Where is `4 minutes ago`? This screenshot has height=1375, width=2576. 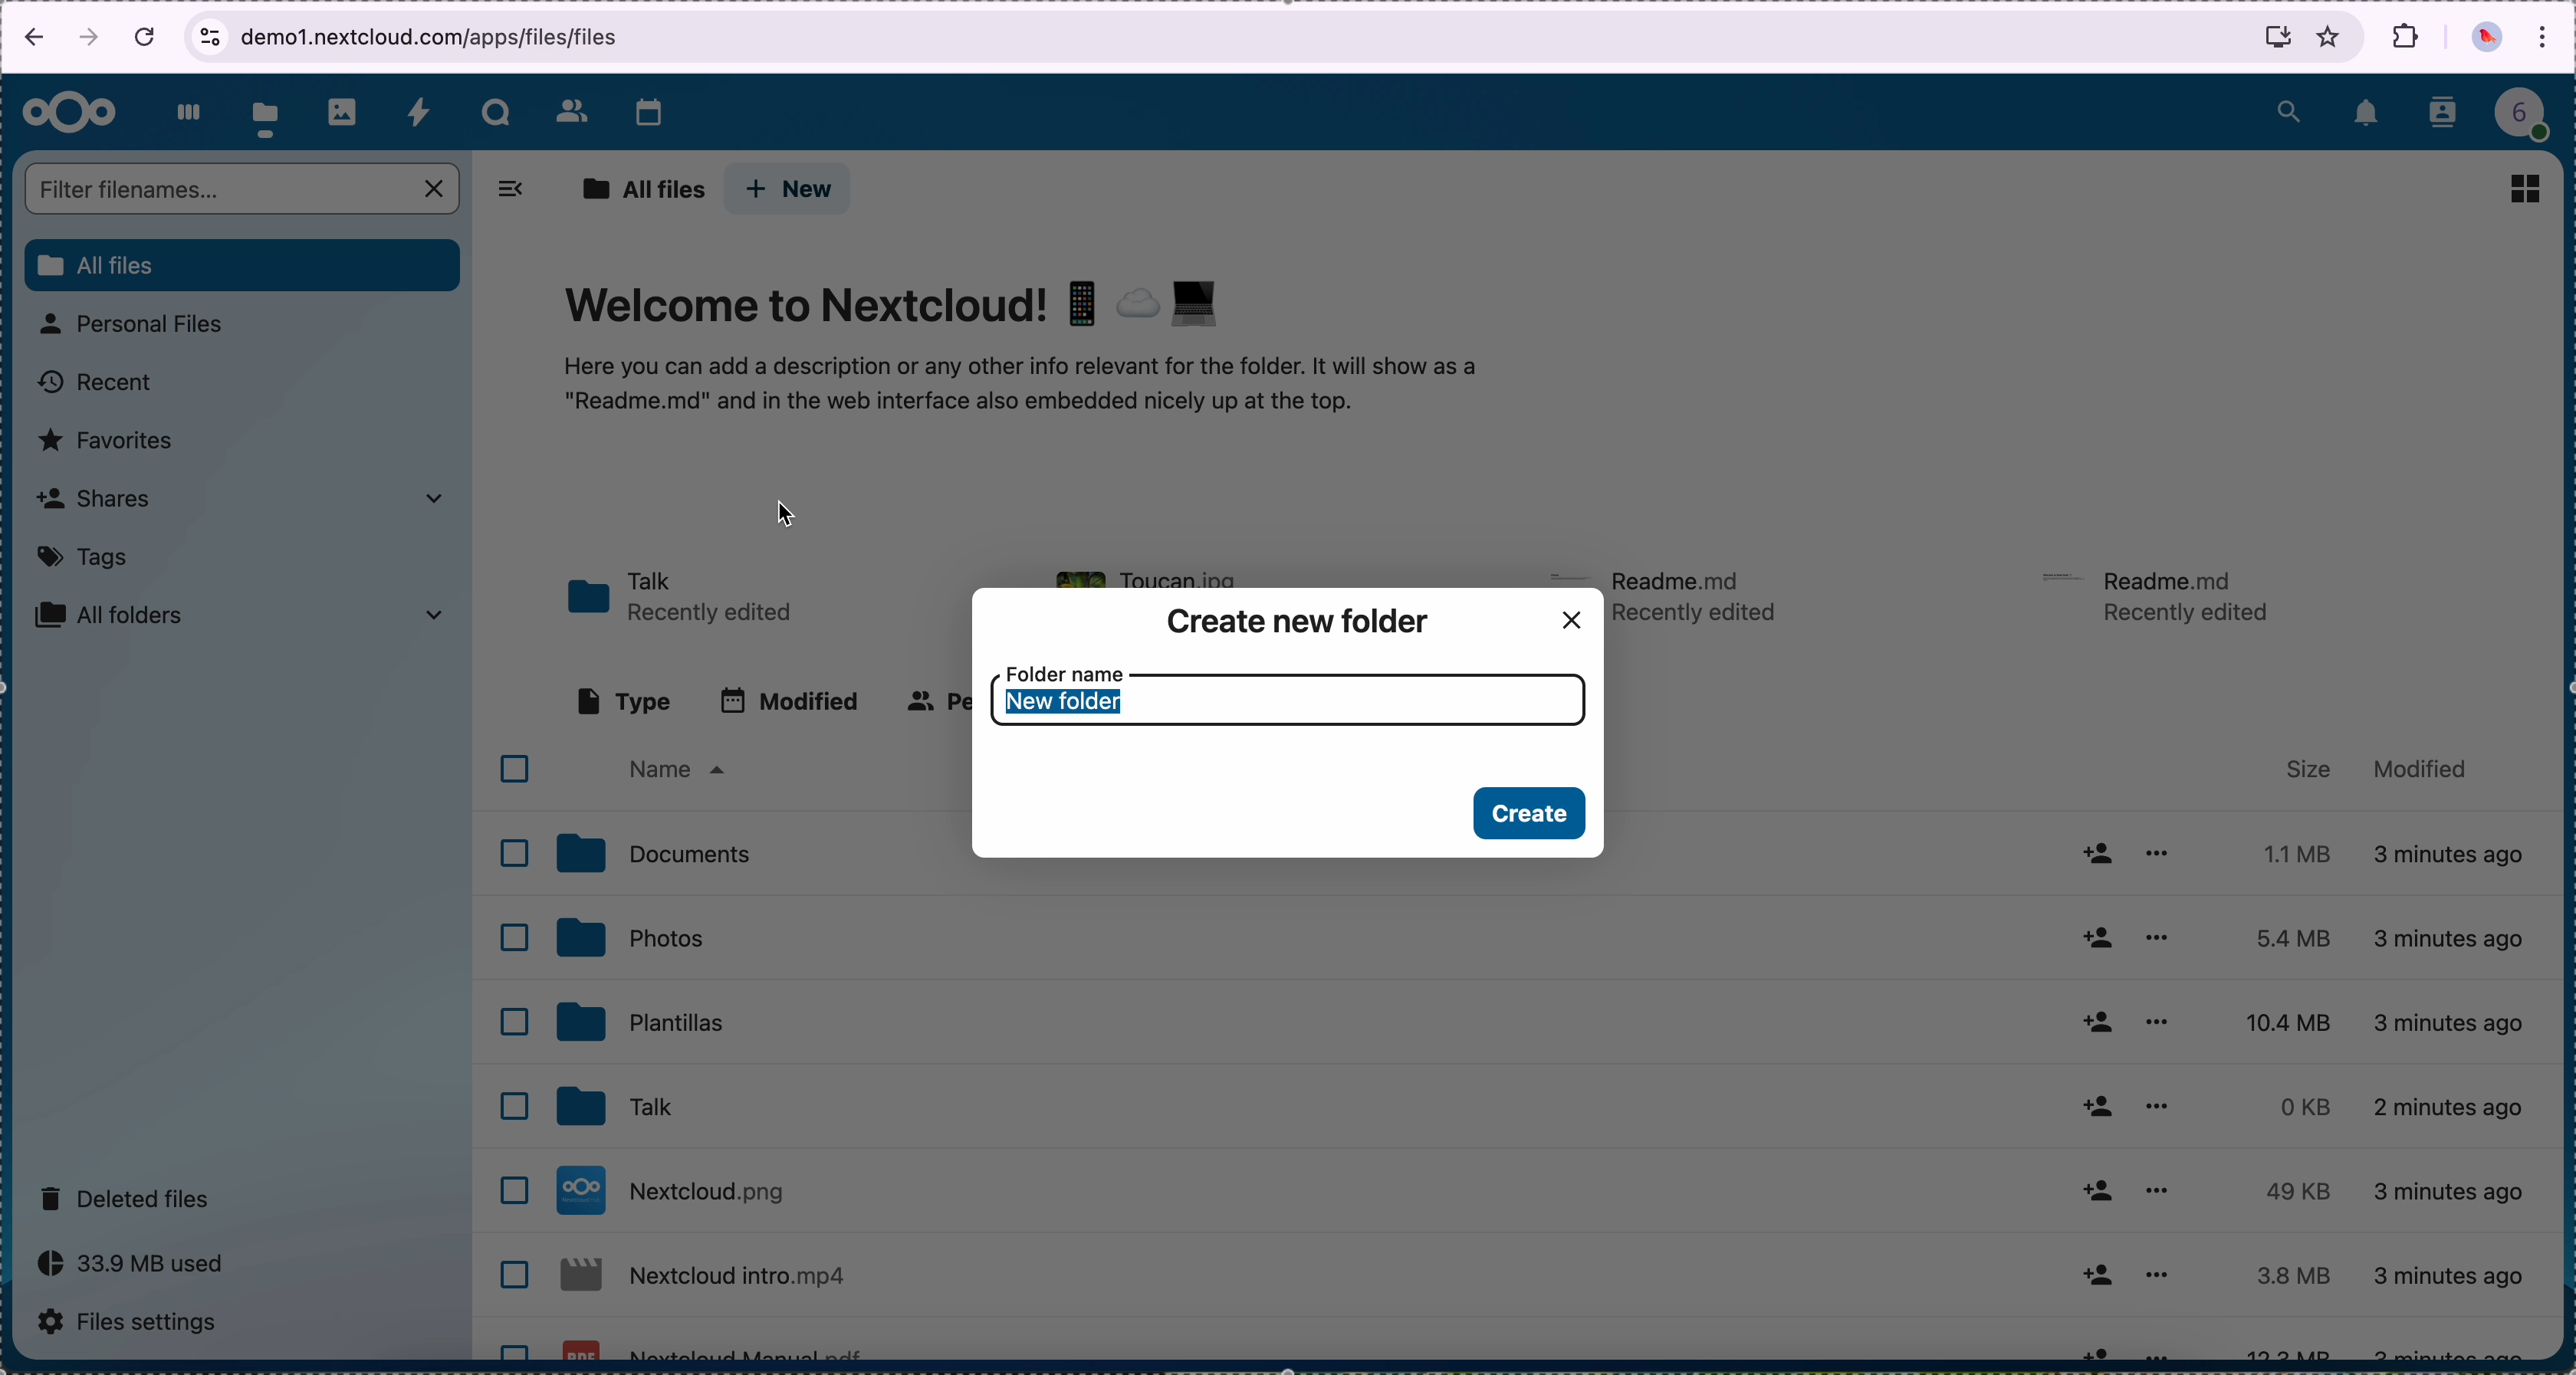 4 minutes ago is located at coordinates (2453, 939).